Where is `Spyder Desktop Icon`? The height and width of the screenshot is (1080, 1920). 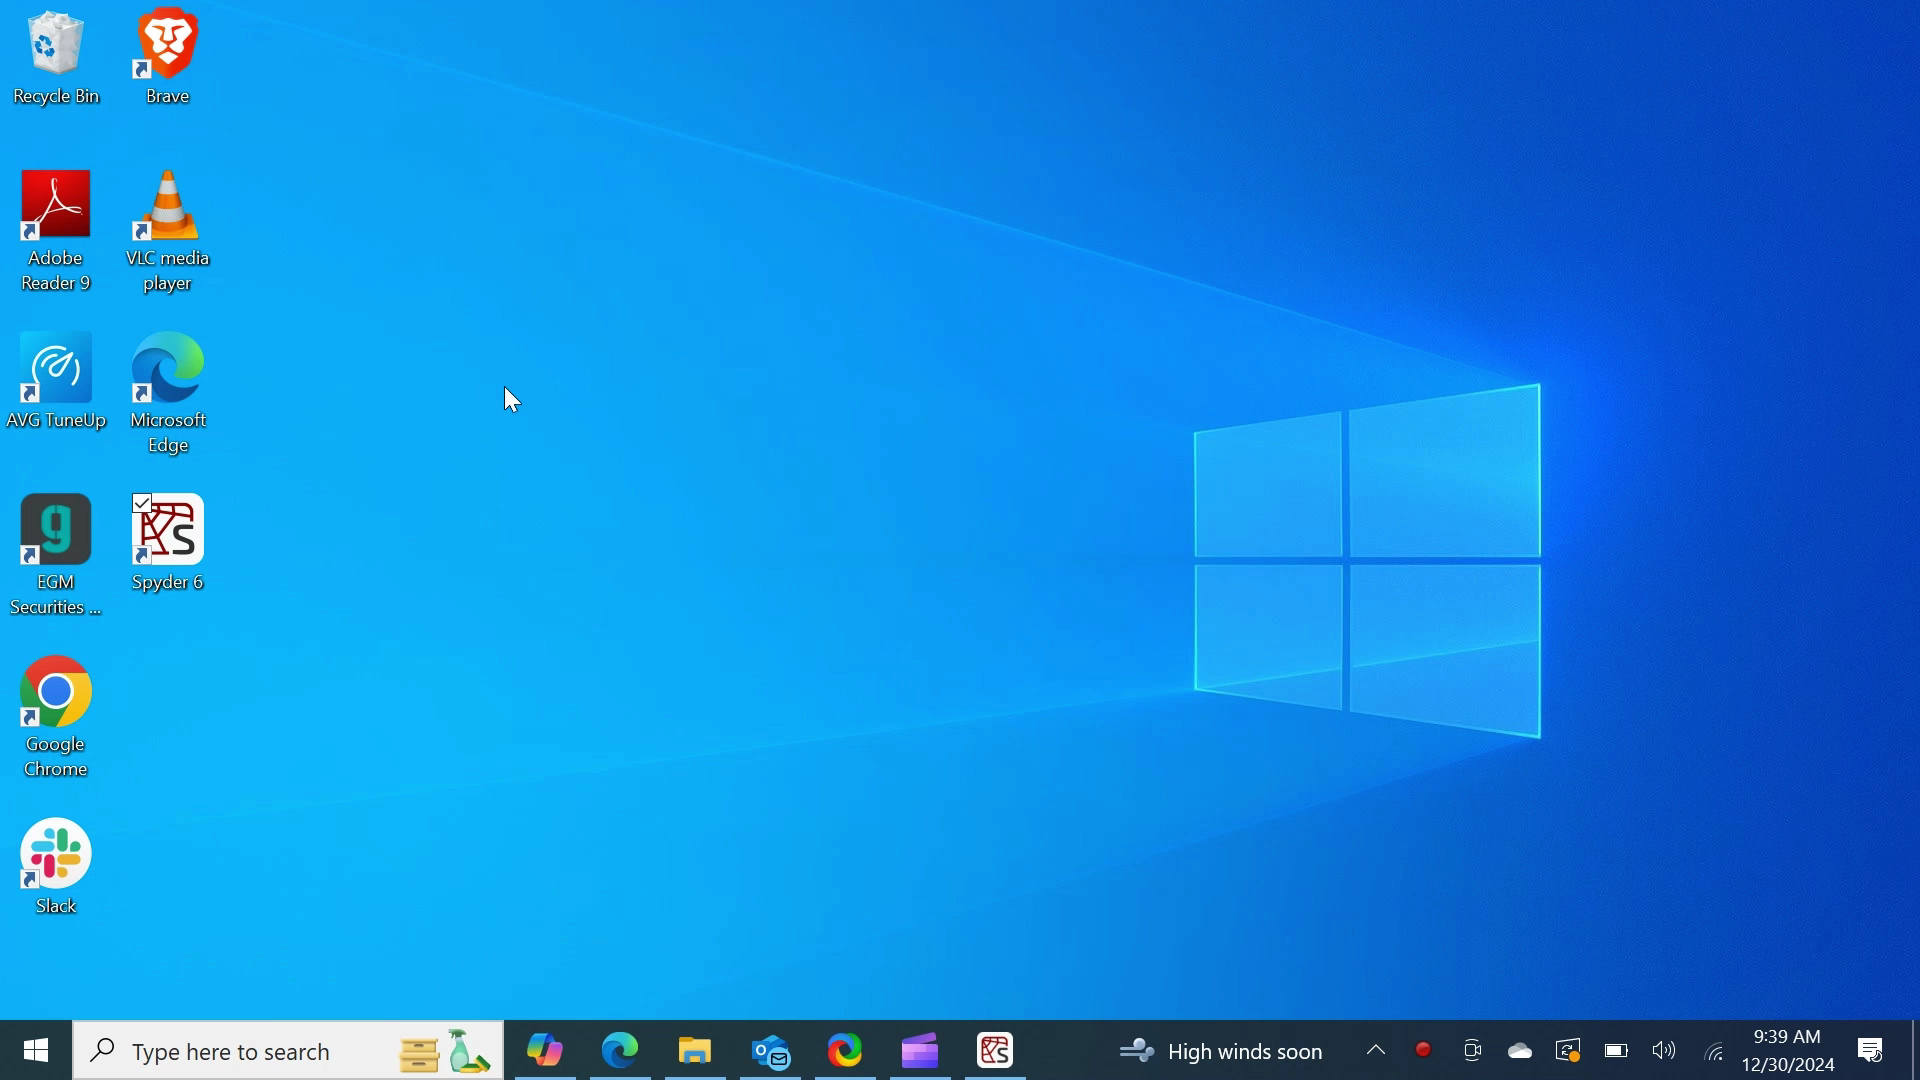
Spyder Desktop Icon is located at coordinates (995, 1050).